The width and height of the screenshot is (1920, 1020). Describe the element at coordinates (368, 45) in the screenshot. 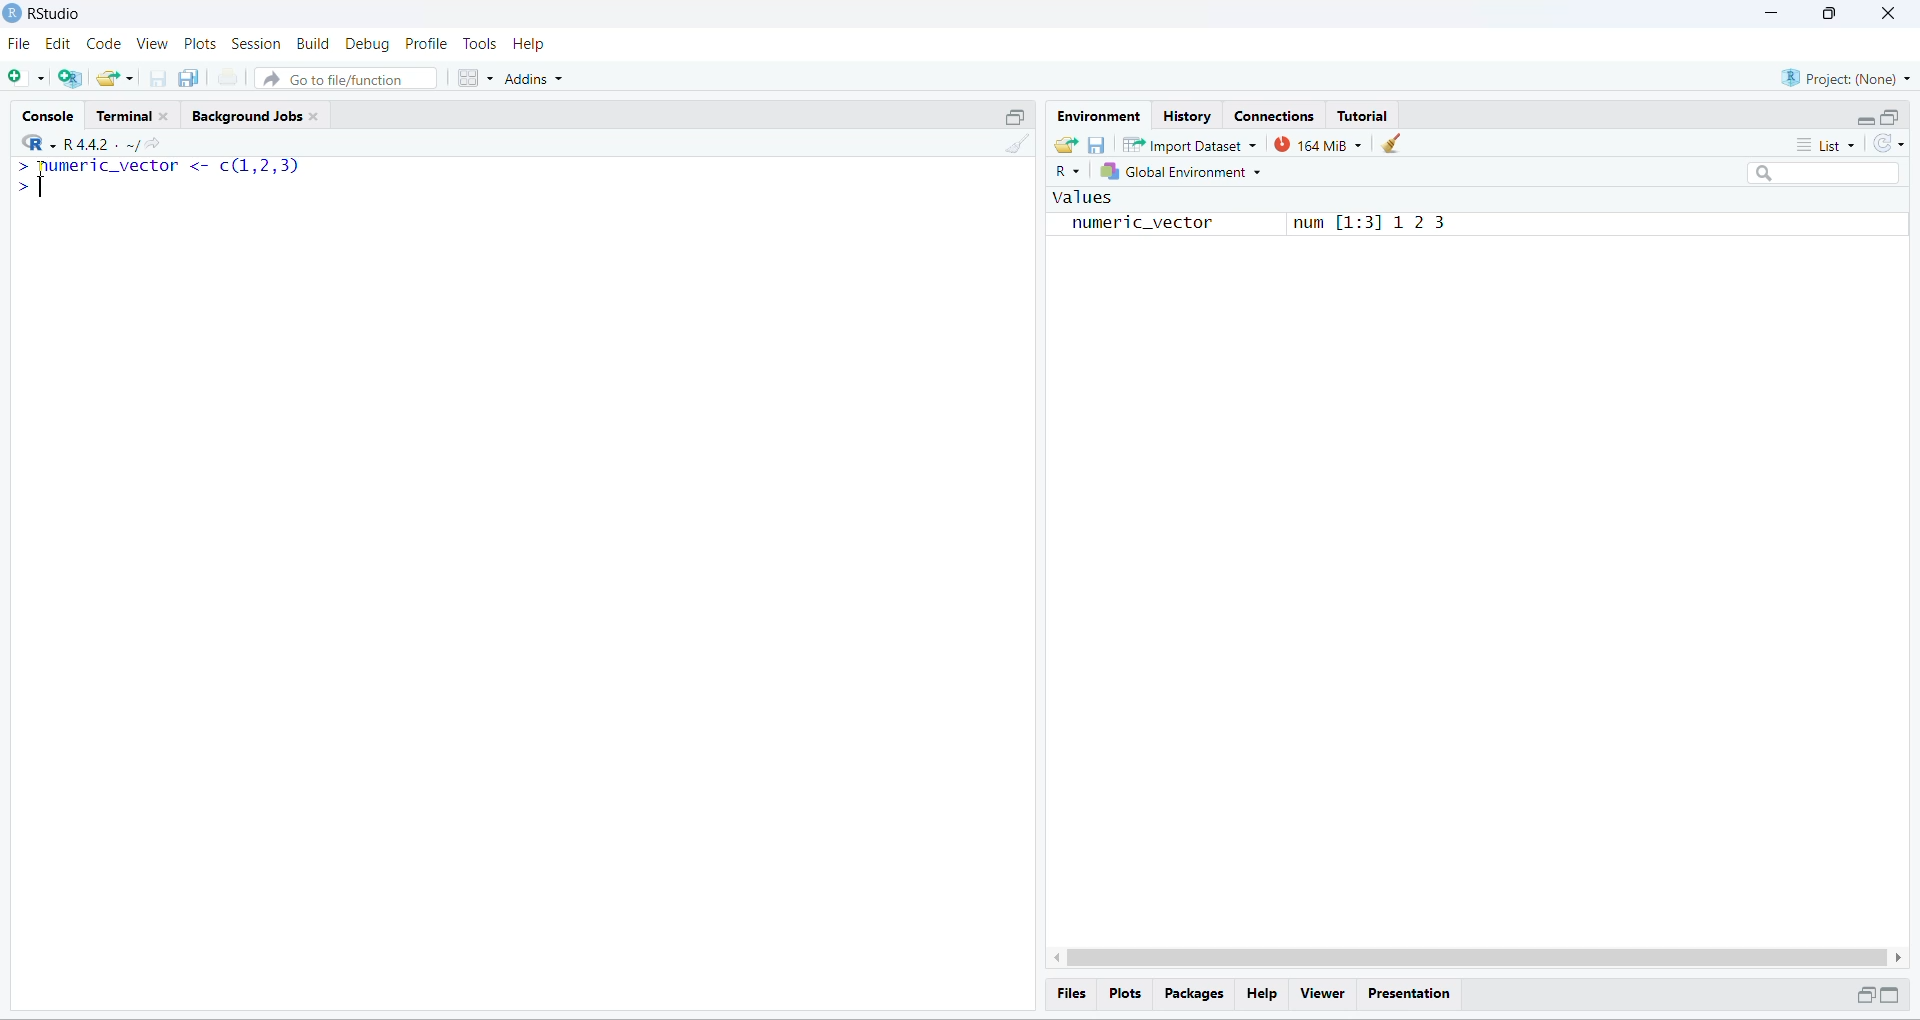

I see `Debug` at that location.